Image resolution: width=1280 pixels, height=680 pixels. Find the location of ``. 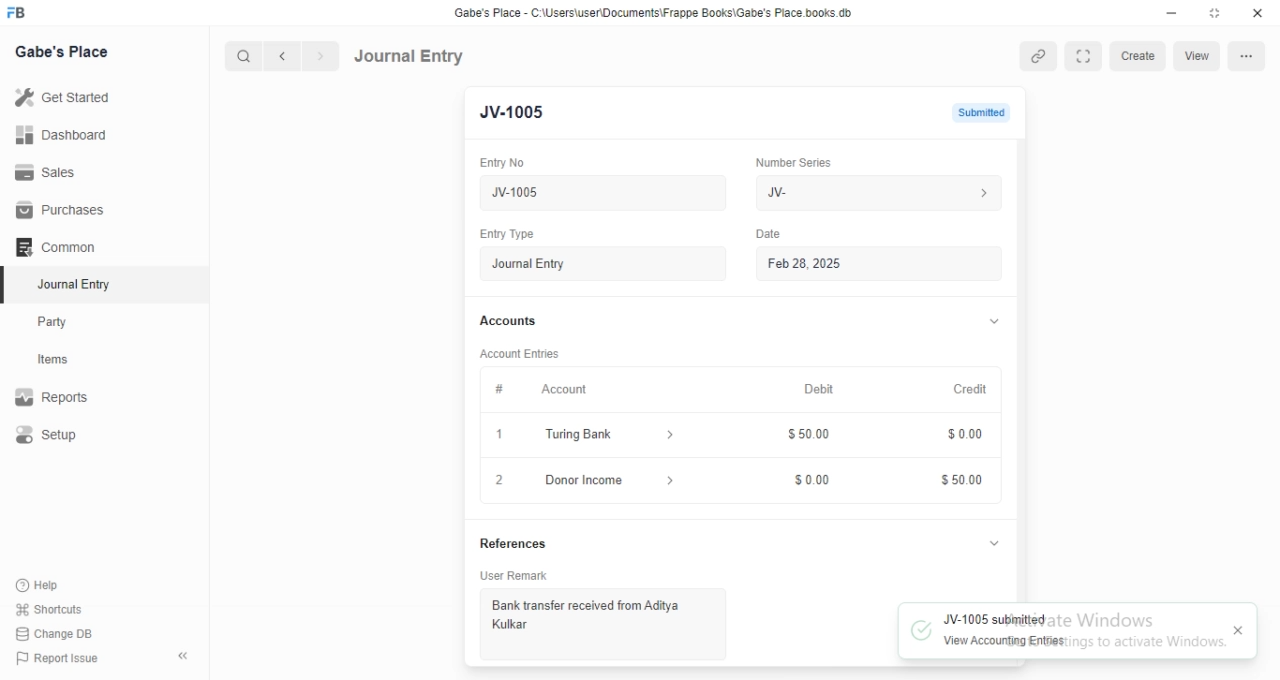

 is located at coordinates (771, 236).